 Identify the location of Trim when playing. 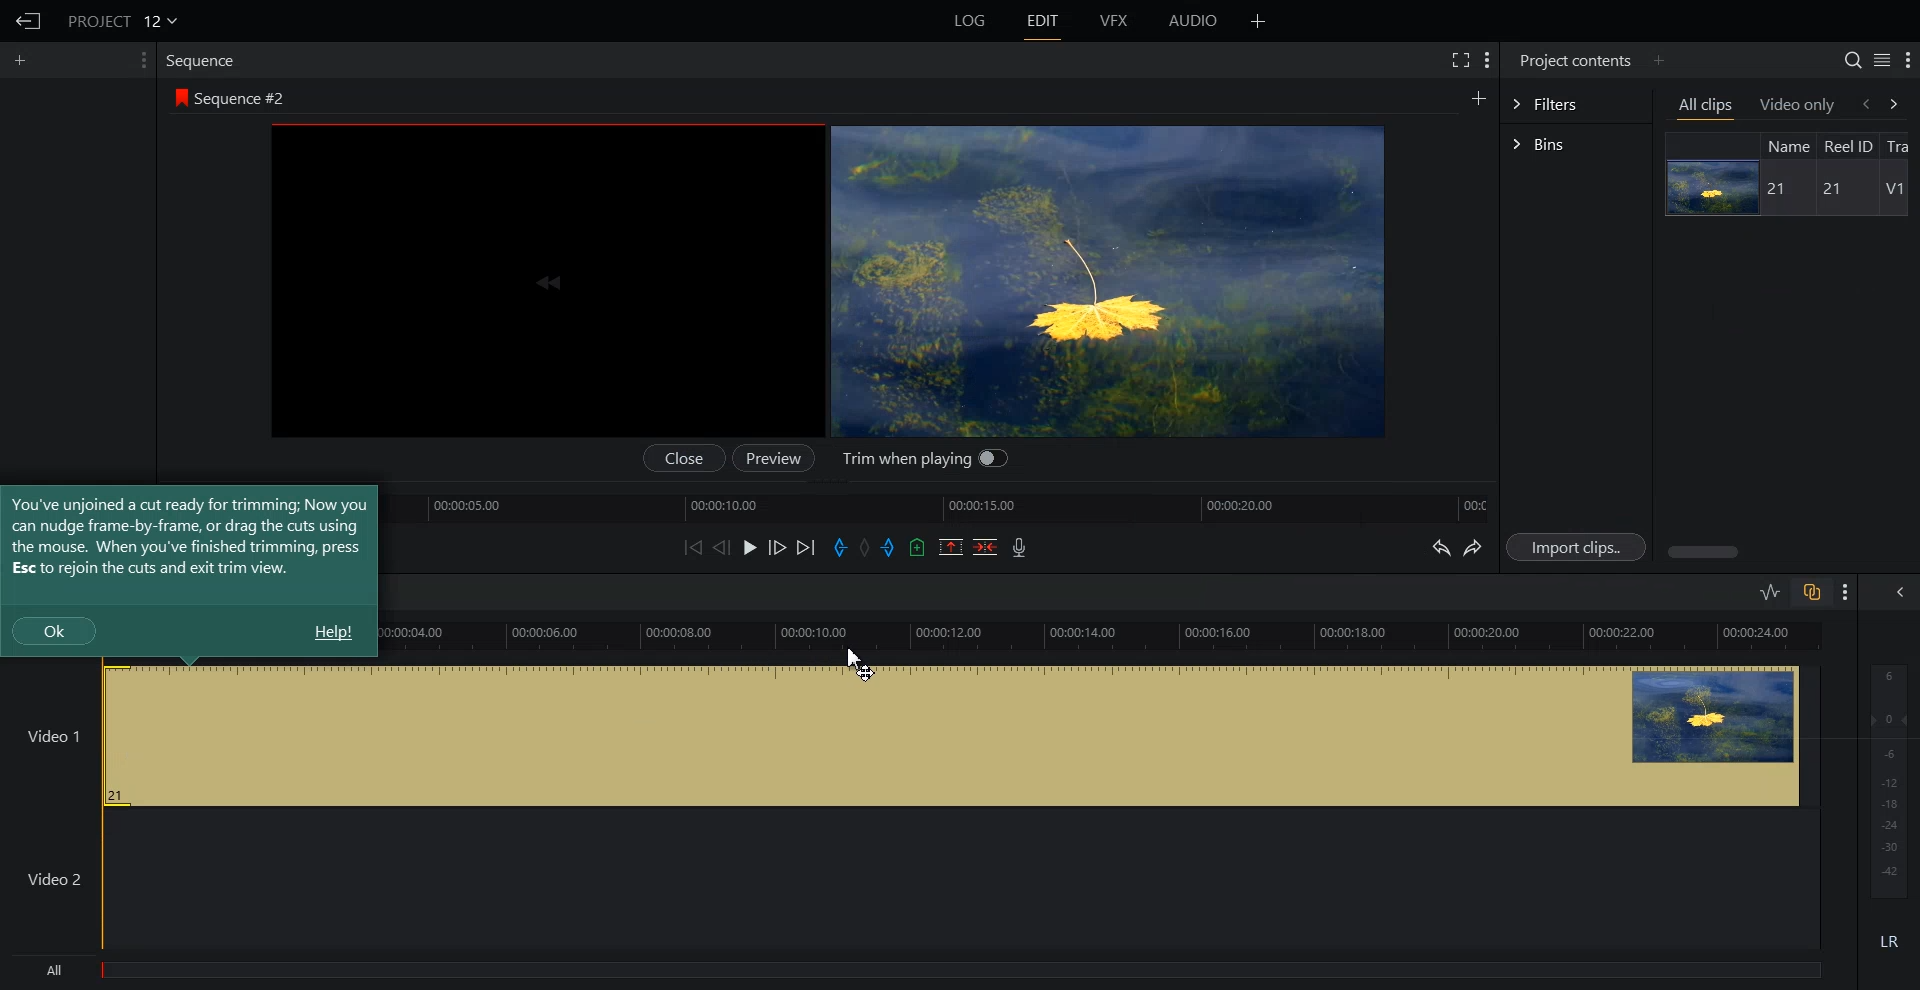
(924, 461).